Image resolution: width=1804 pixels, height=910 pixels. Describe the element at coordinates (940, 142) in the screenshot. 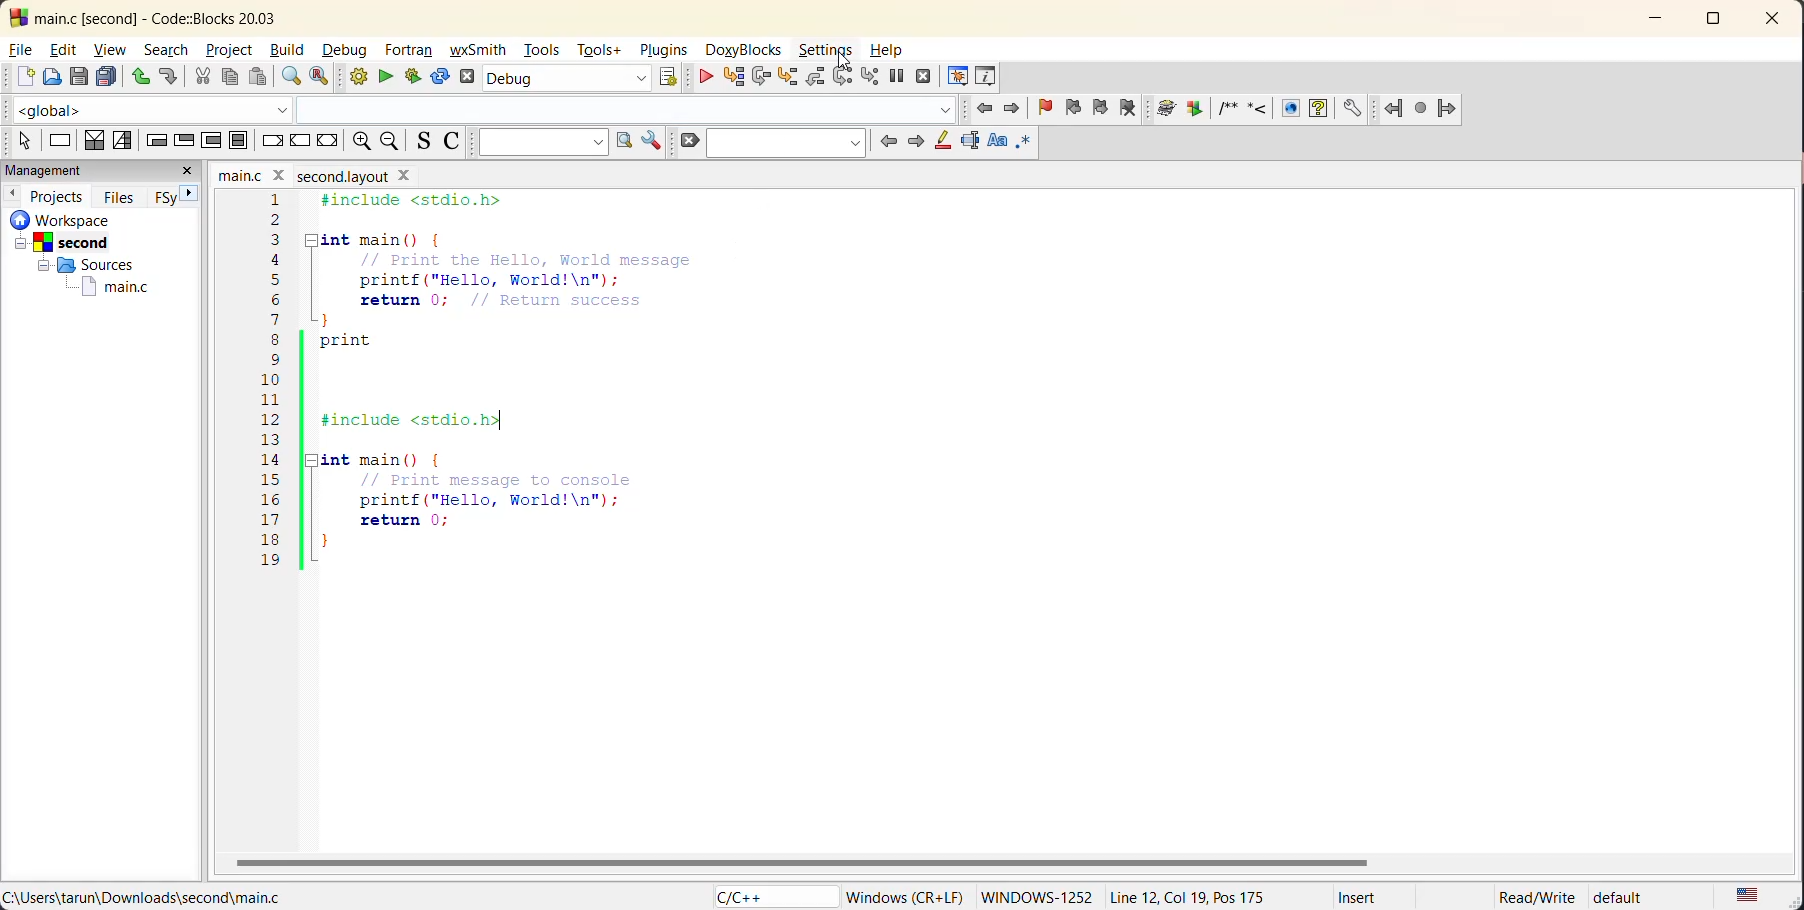

I see `highlight` at that location.